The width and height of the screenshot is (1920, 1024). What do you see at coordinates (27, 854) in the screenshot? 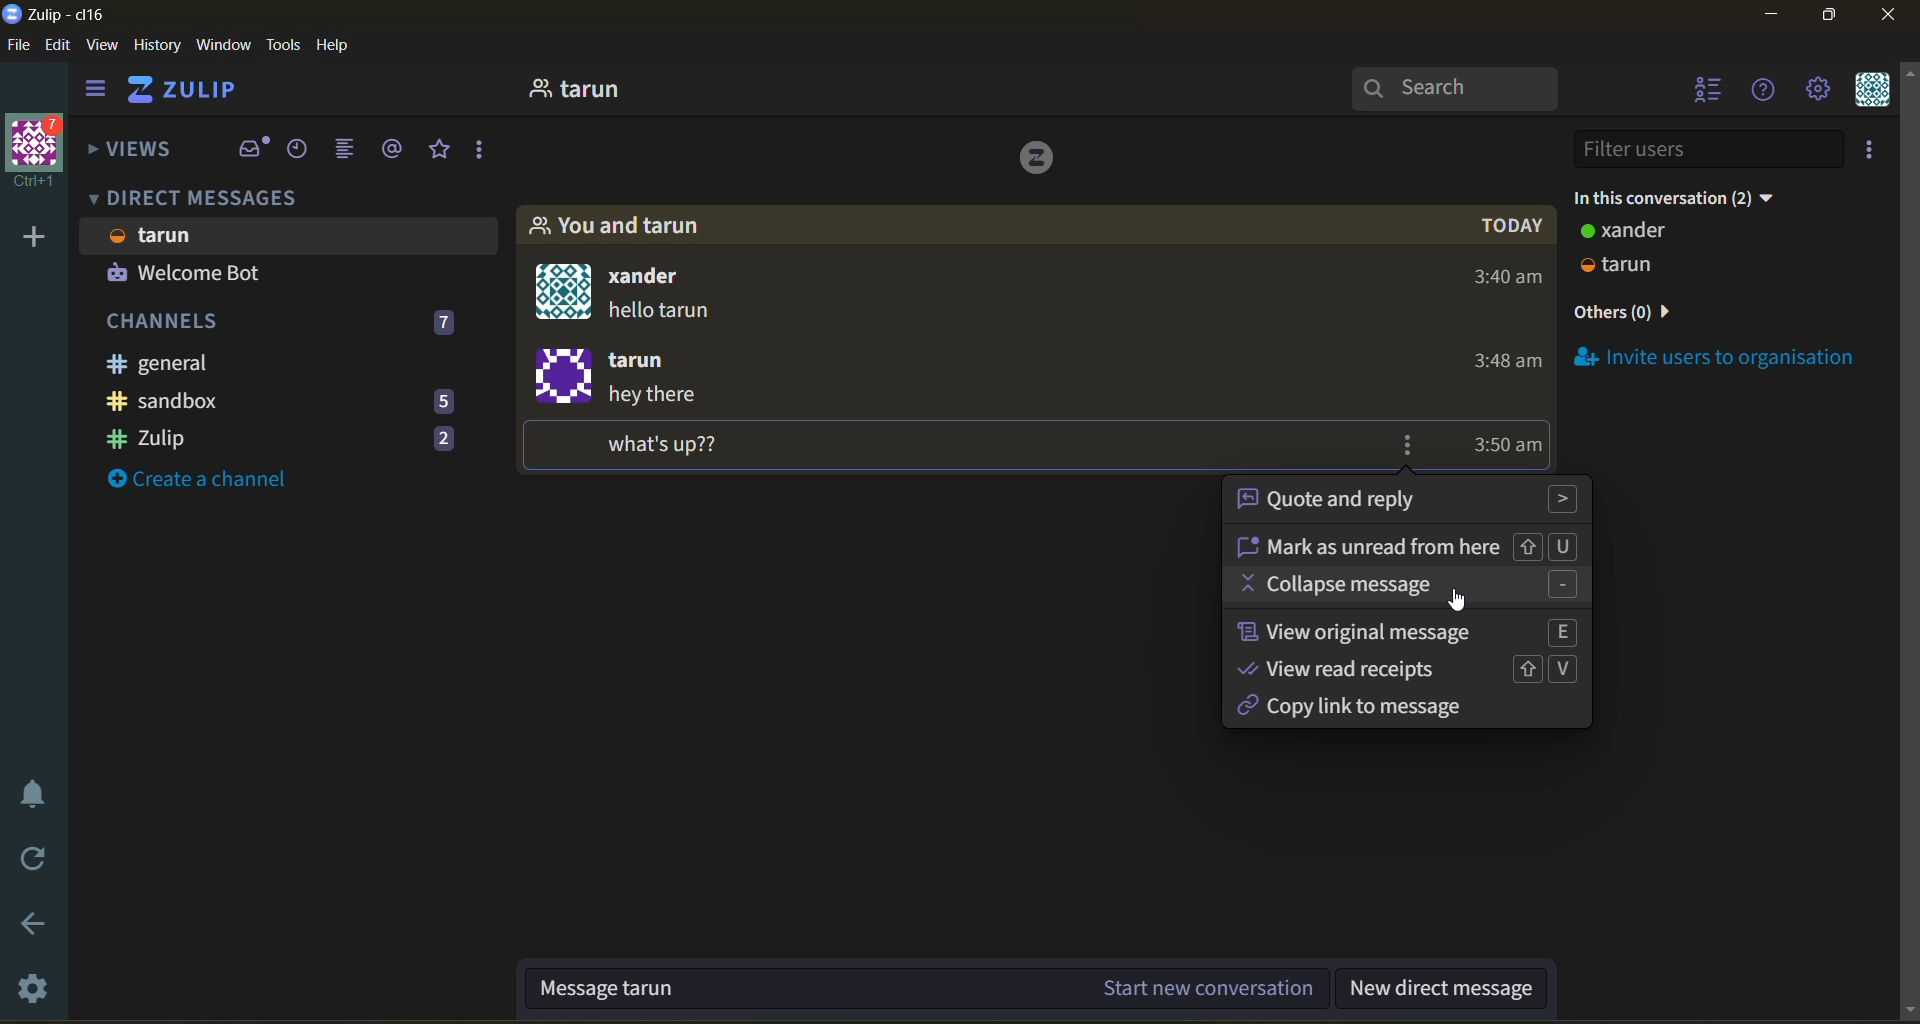
I see `reload` at bounding box center [27, 854].